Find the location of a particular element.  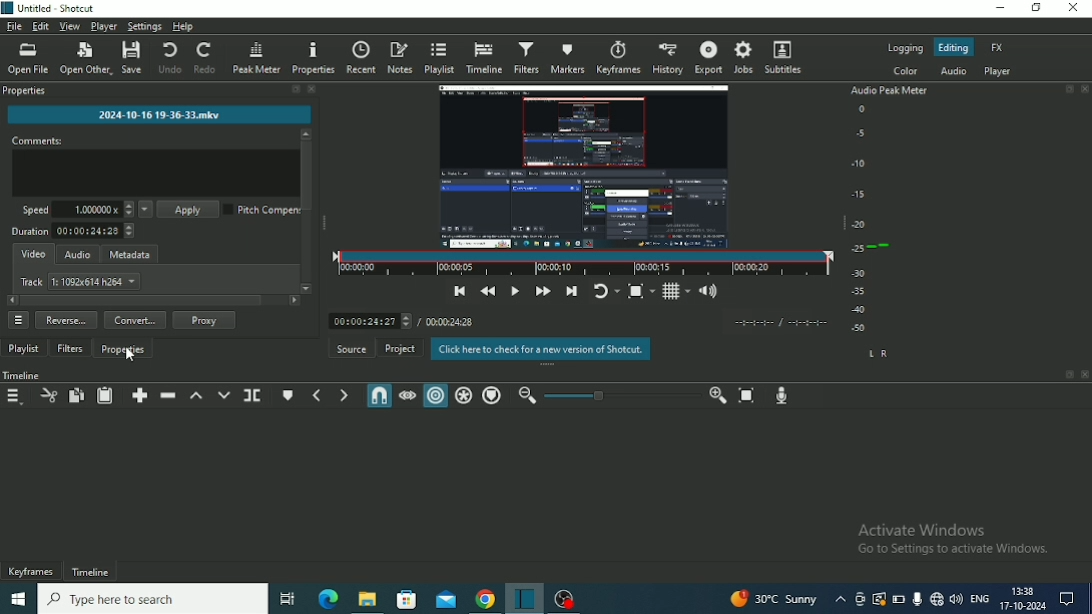

Close is located at coordinates (311, 89).